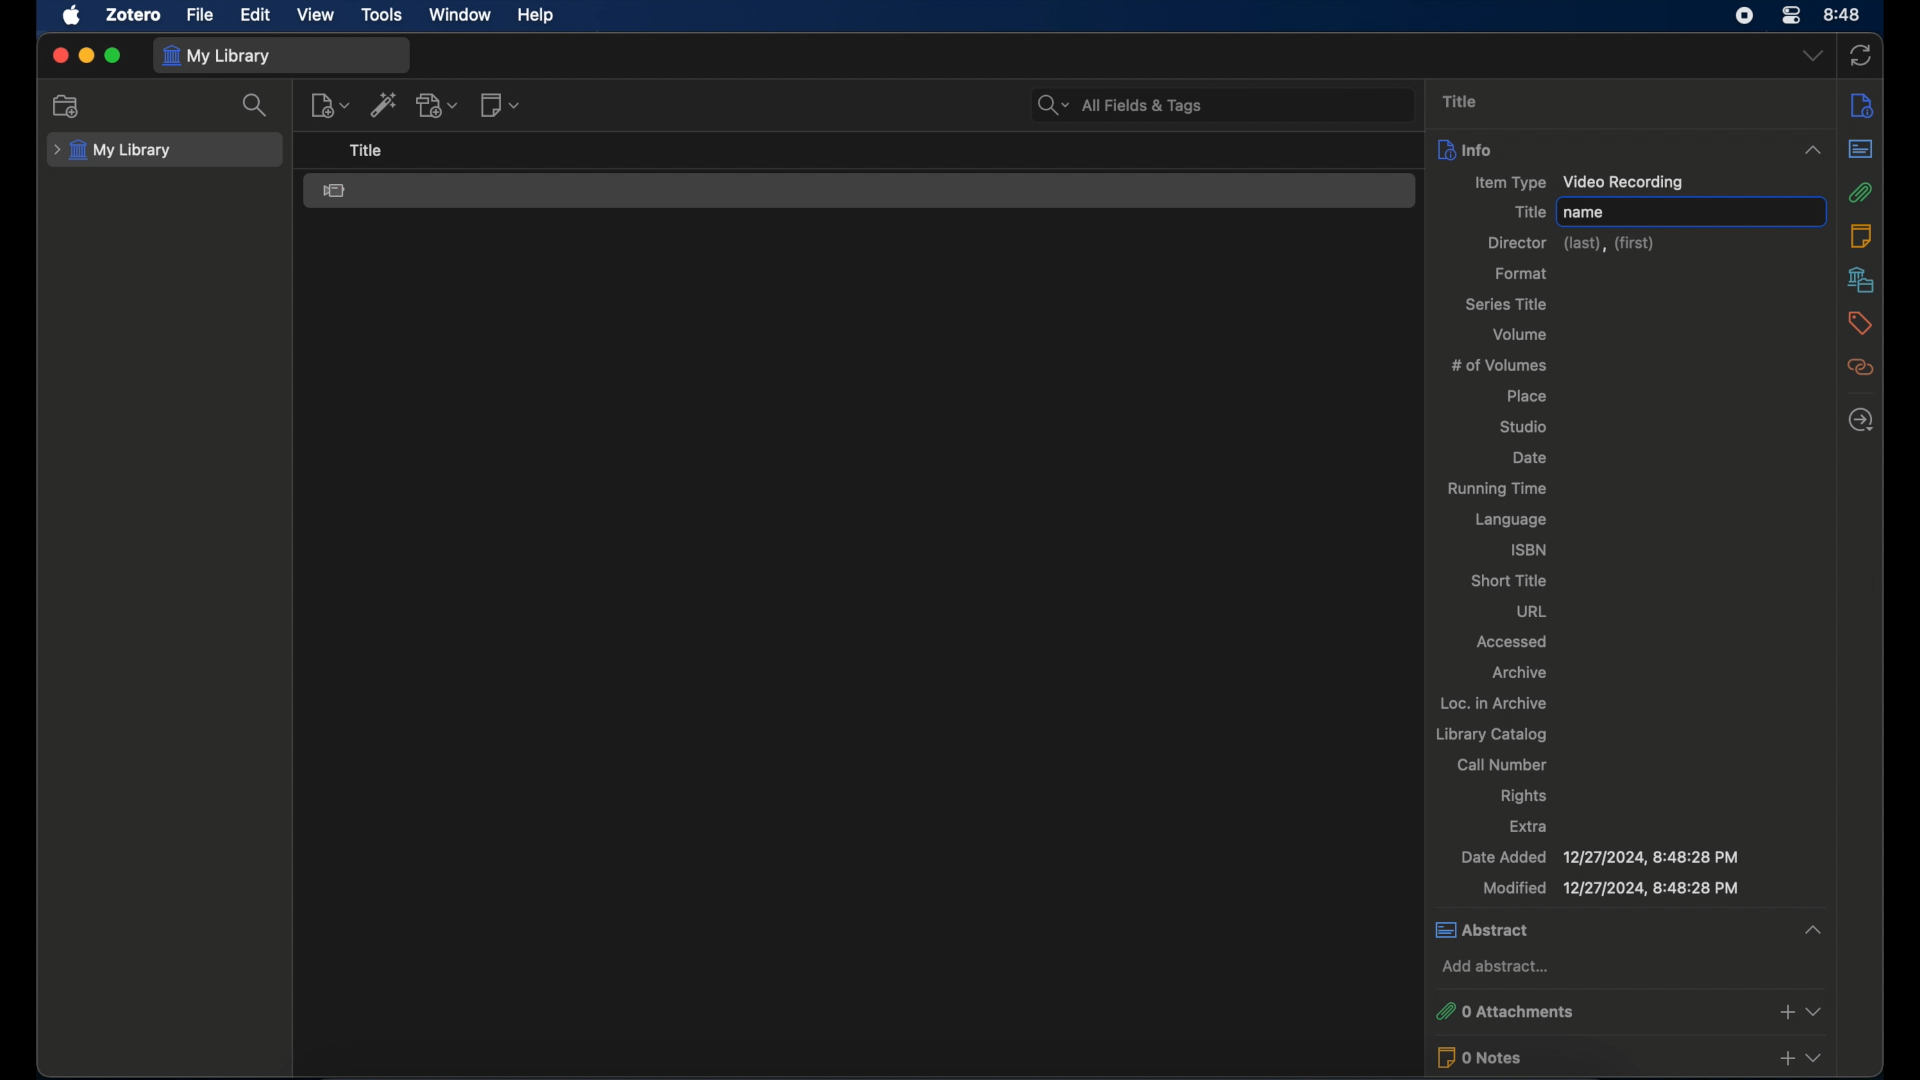 The height and width of the screenshot is (1080, 1920). What do you see at coordinates (1610, 887) in the screenshot?
I see `modified` at bounding box center [1610, 887].